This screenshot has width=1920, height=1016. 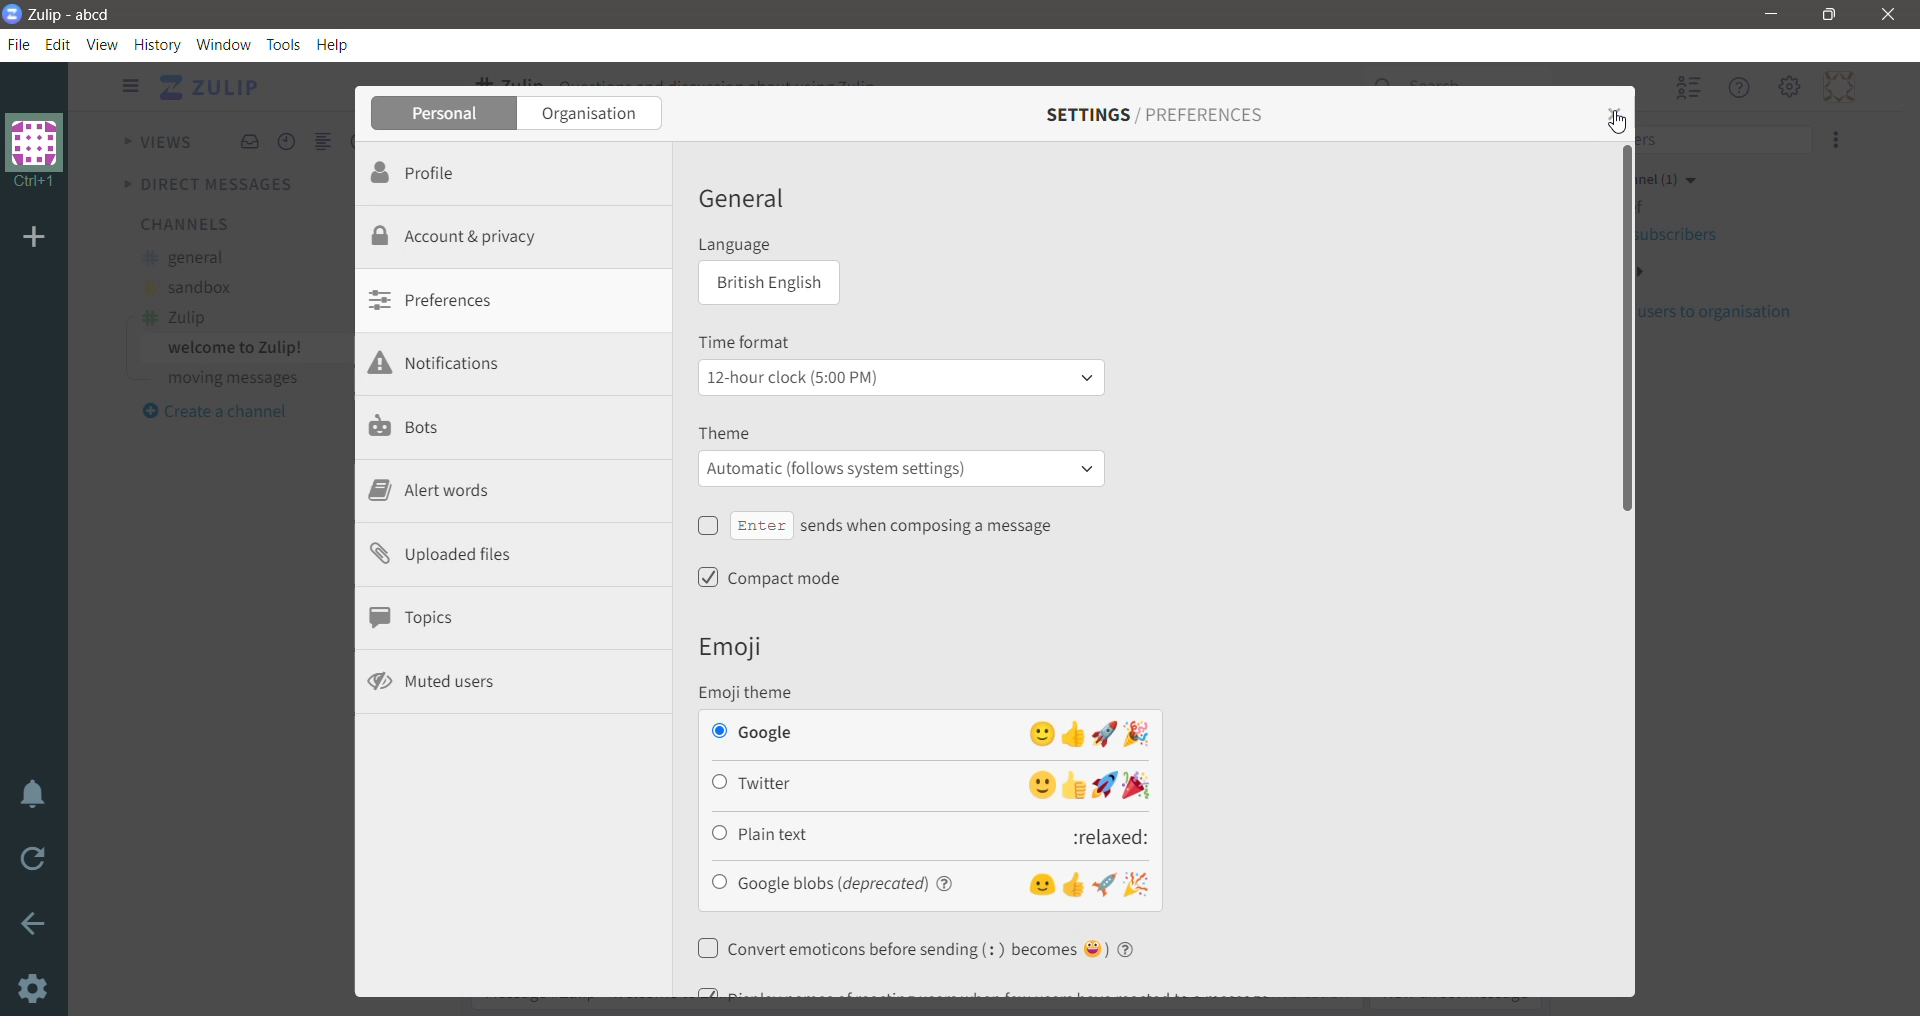 What do you see at coordinates (441, 491) in the screenshot?
I see `Alert words` at bounding box center [441, 491].